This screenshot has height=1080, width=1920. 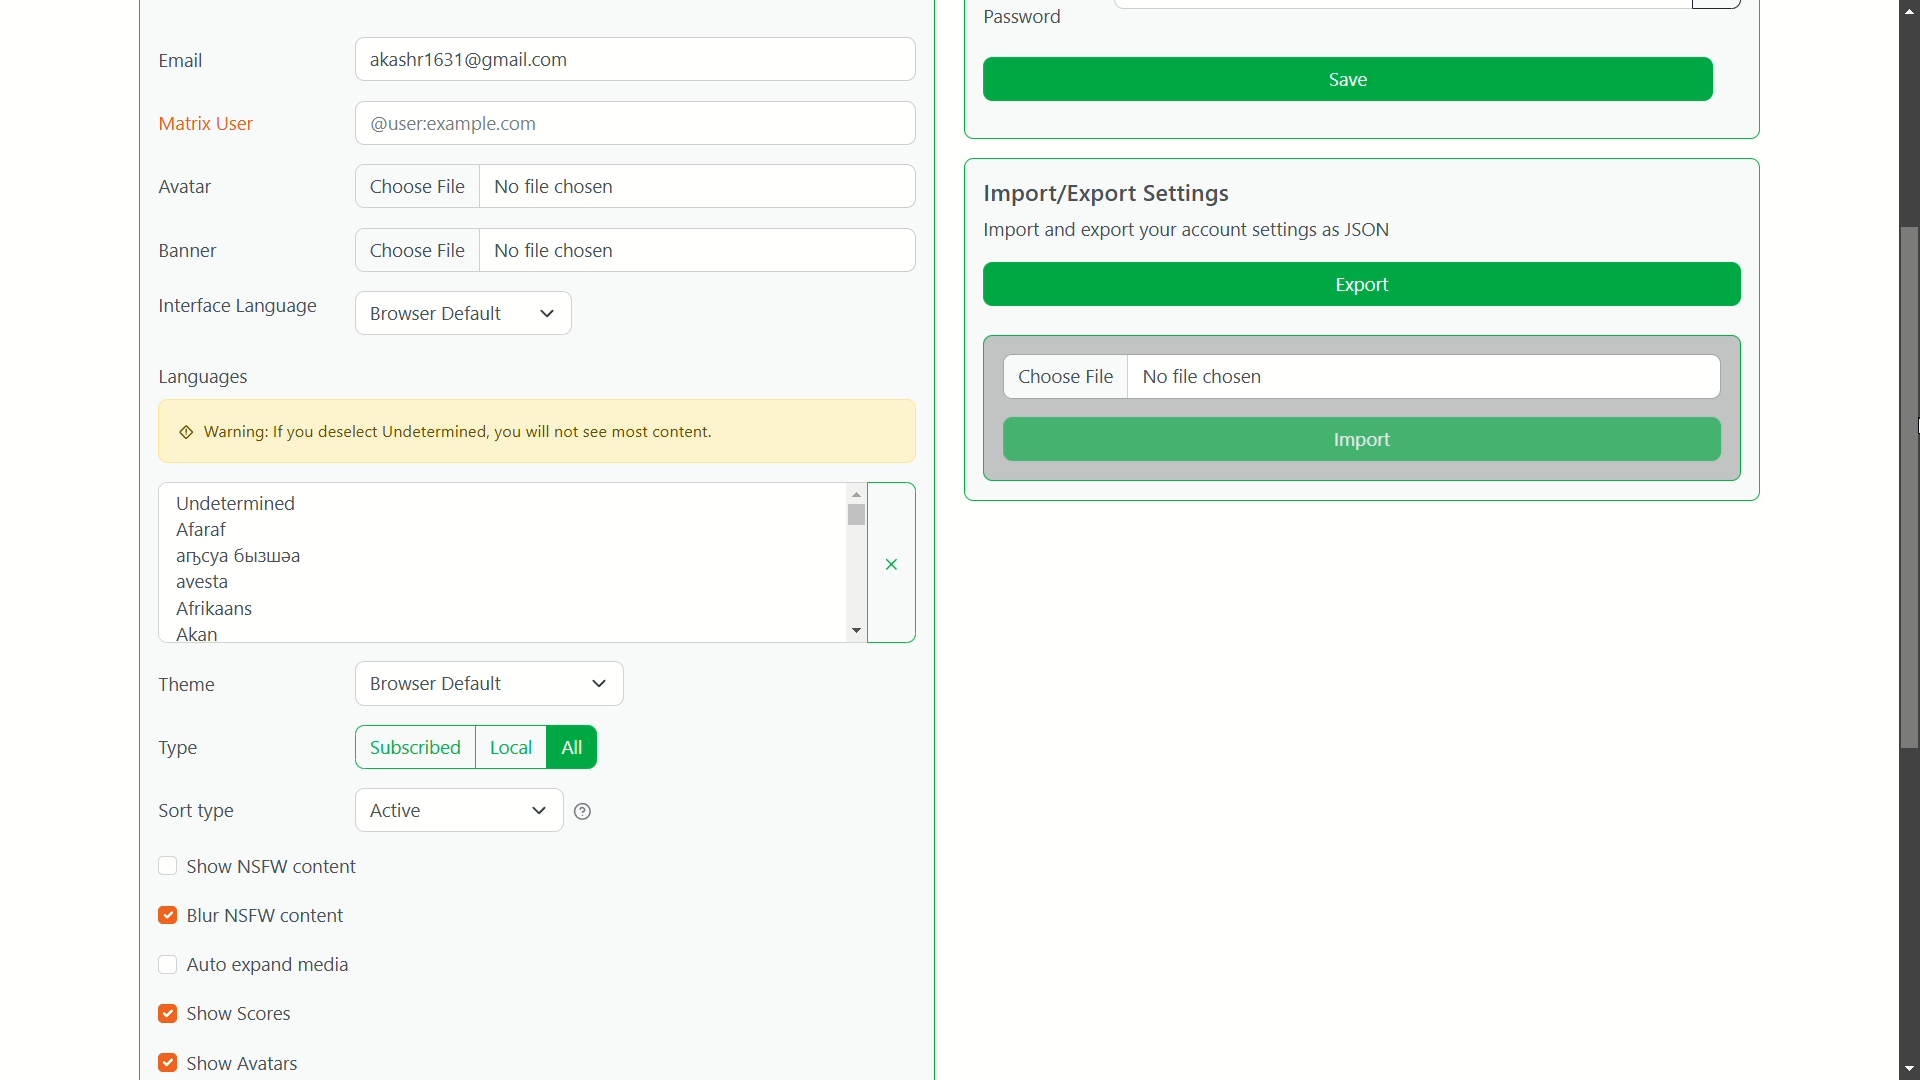 What do you see at coordinates (419, 251) in the screenshot?
I see `choose file` at bounding box center [419, 251].